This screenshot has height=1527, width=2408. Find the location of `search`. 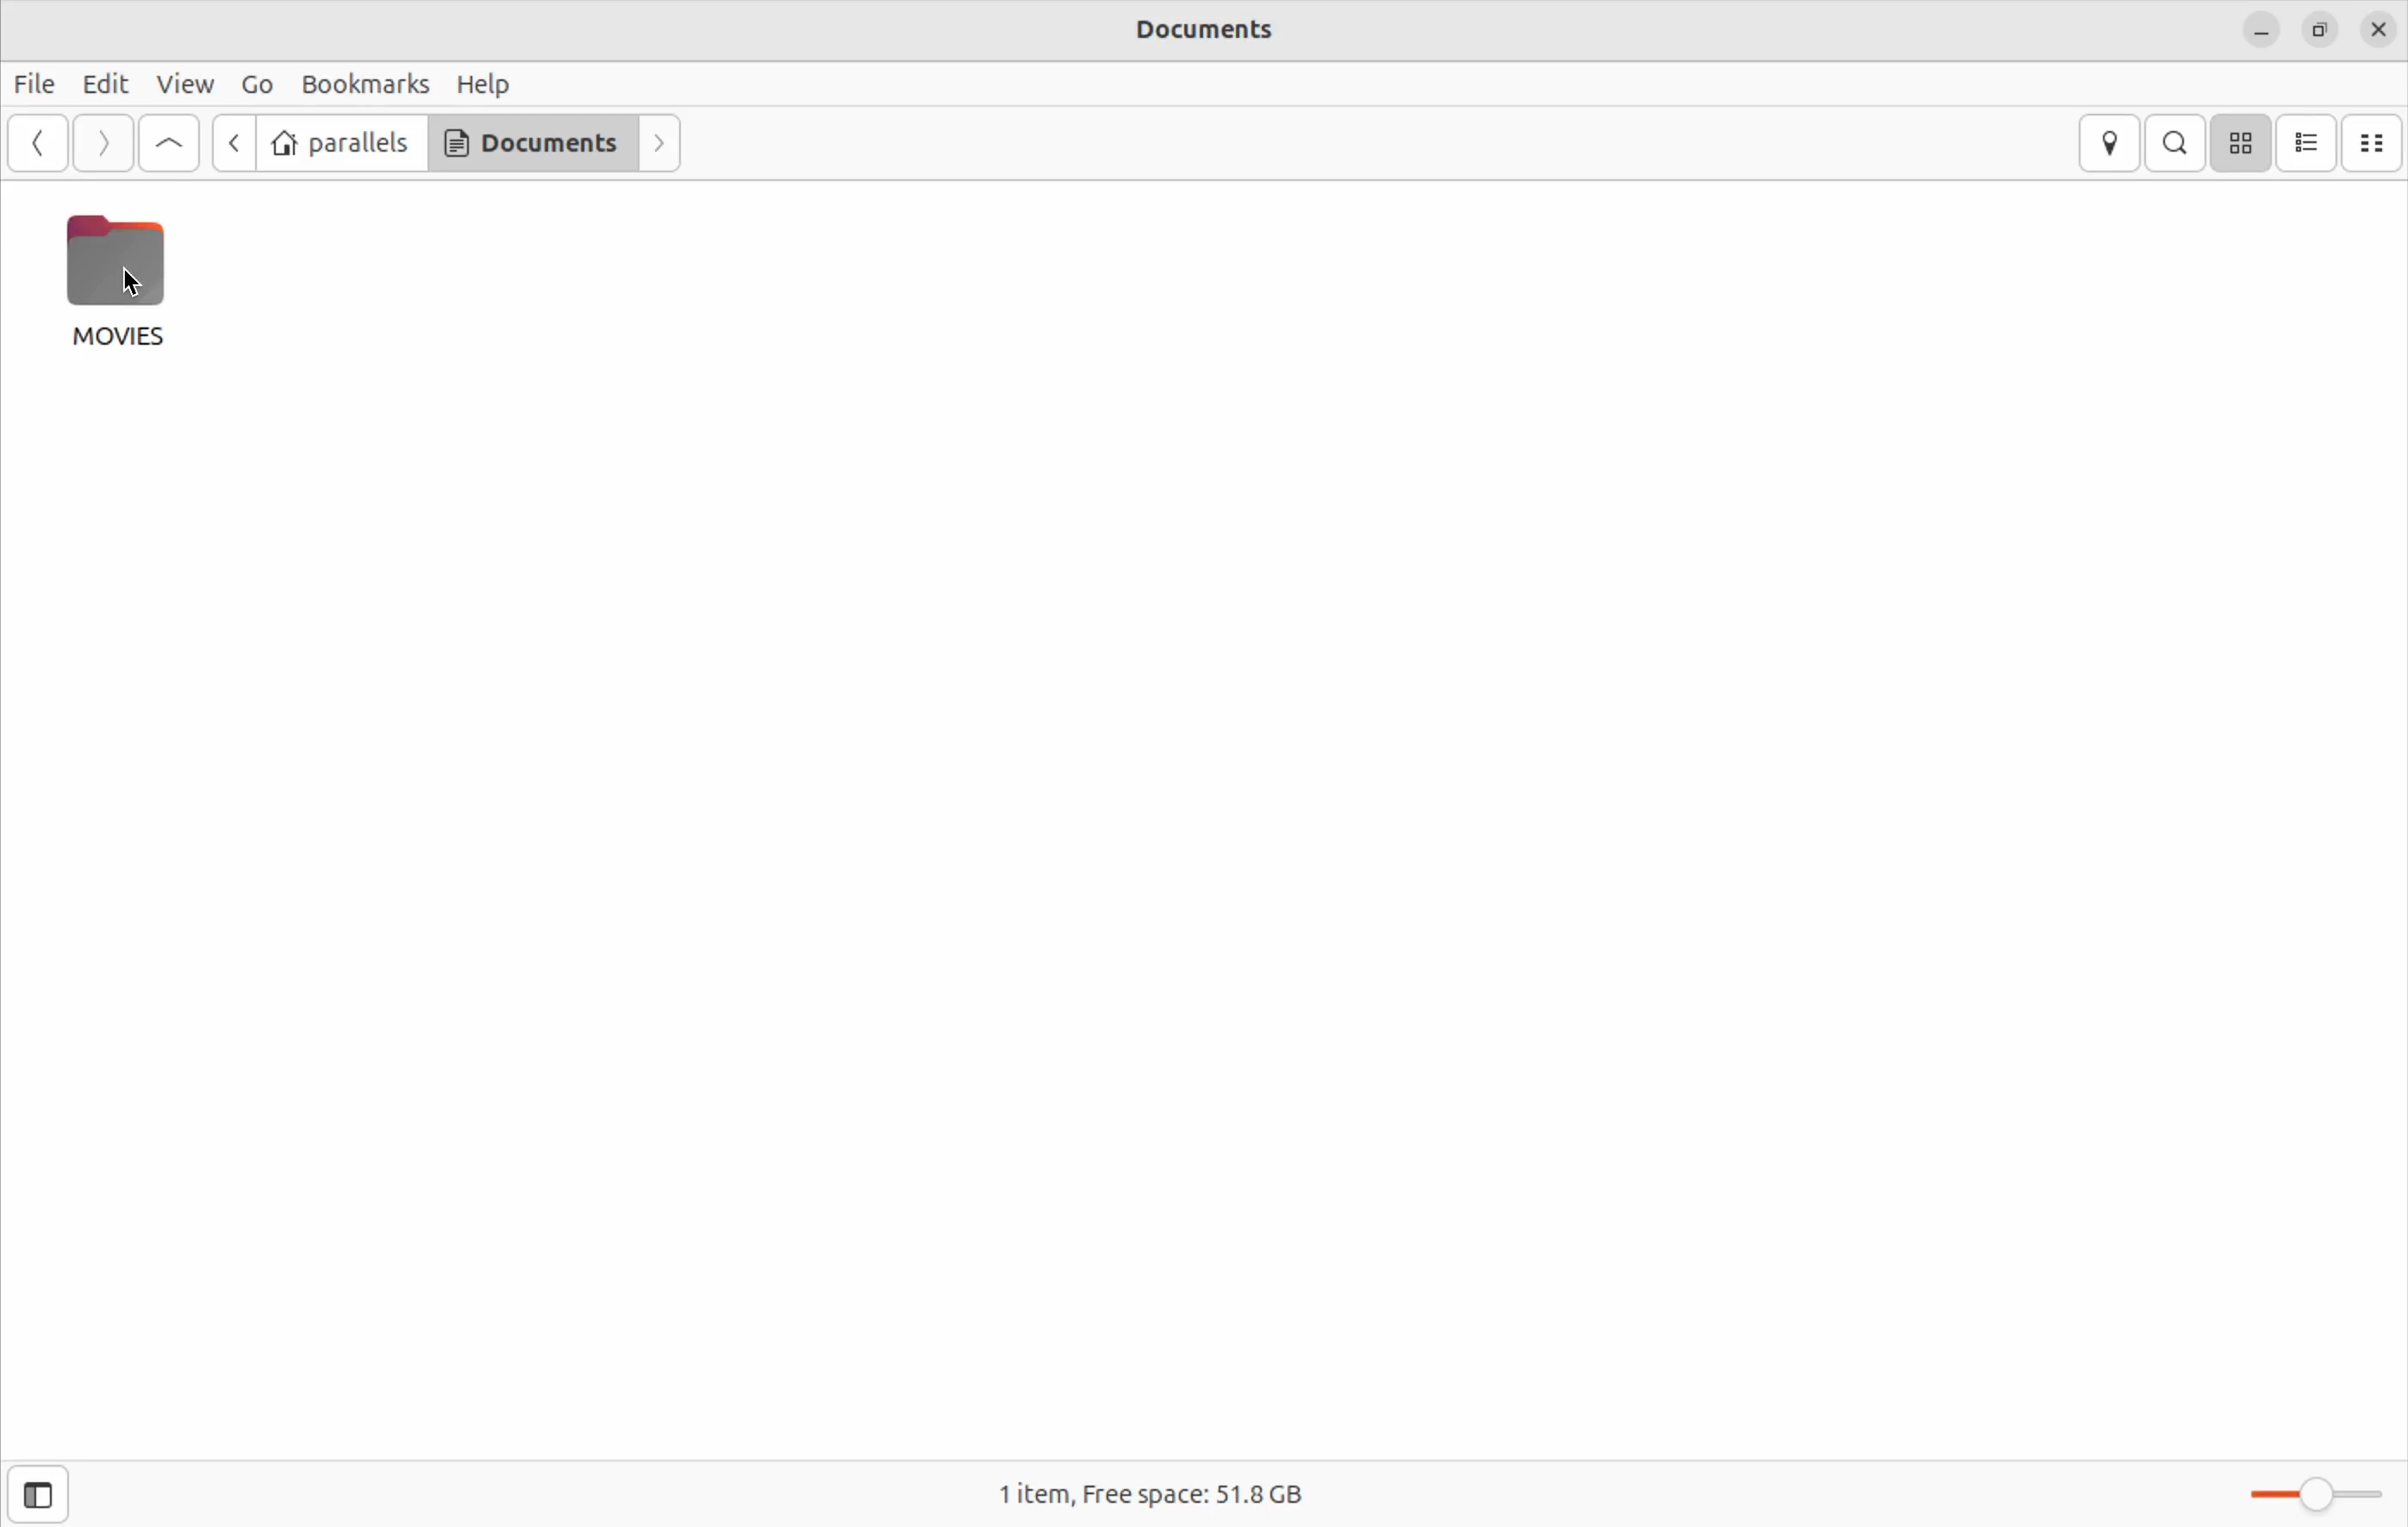

search is located at coordinates (2175, 142).